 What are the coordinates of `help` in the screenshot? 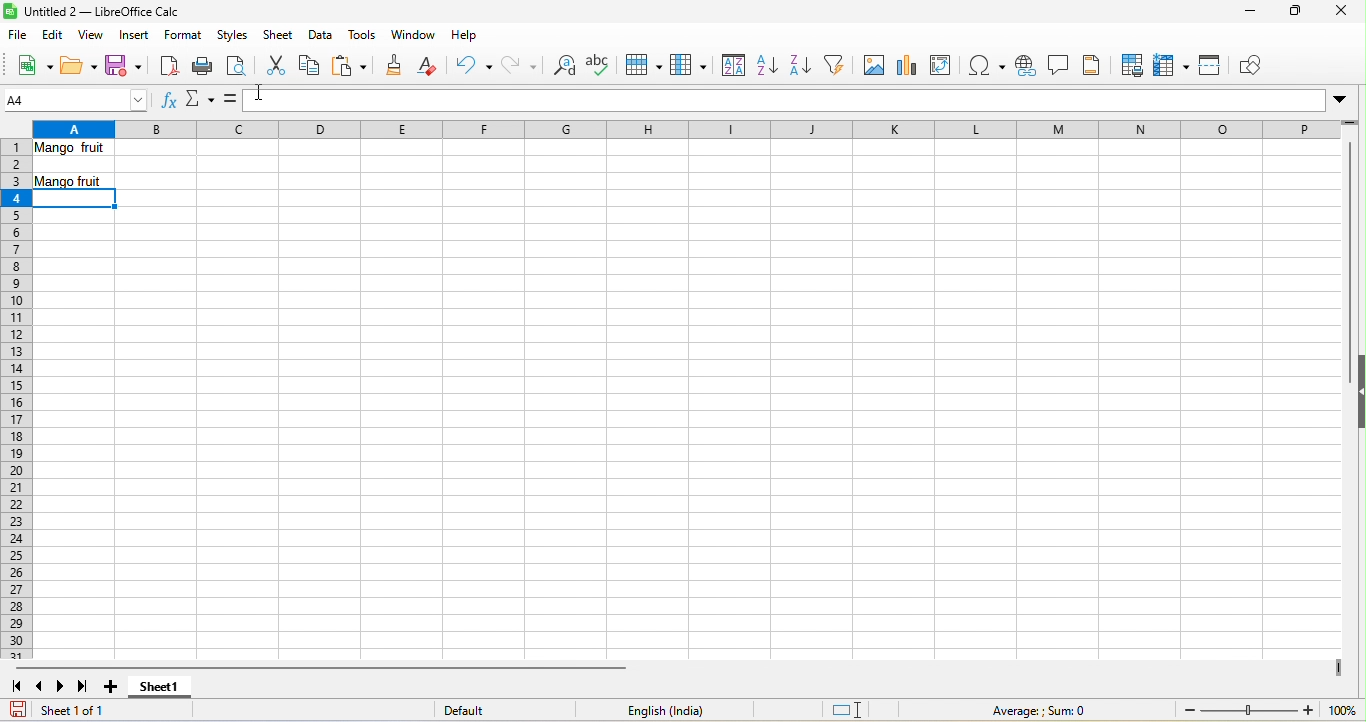 It's located at (465, 39).